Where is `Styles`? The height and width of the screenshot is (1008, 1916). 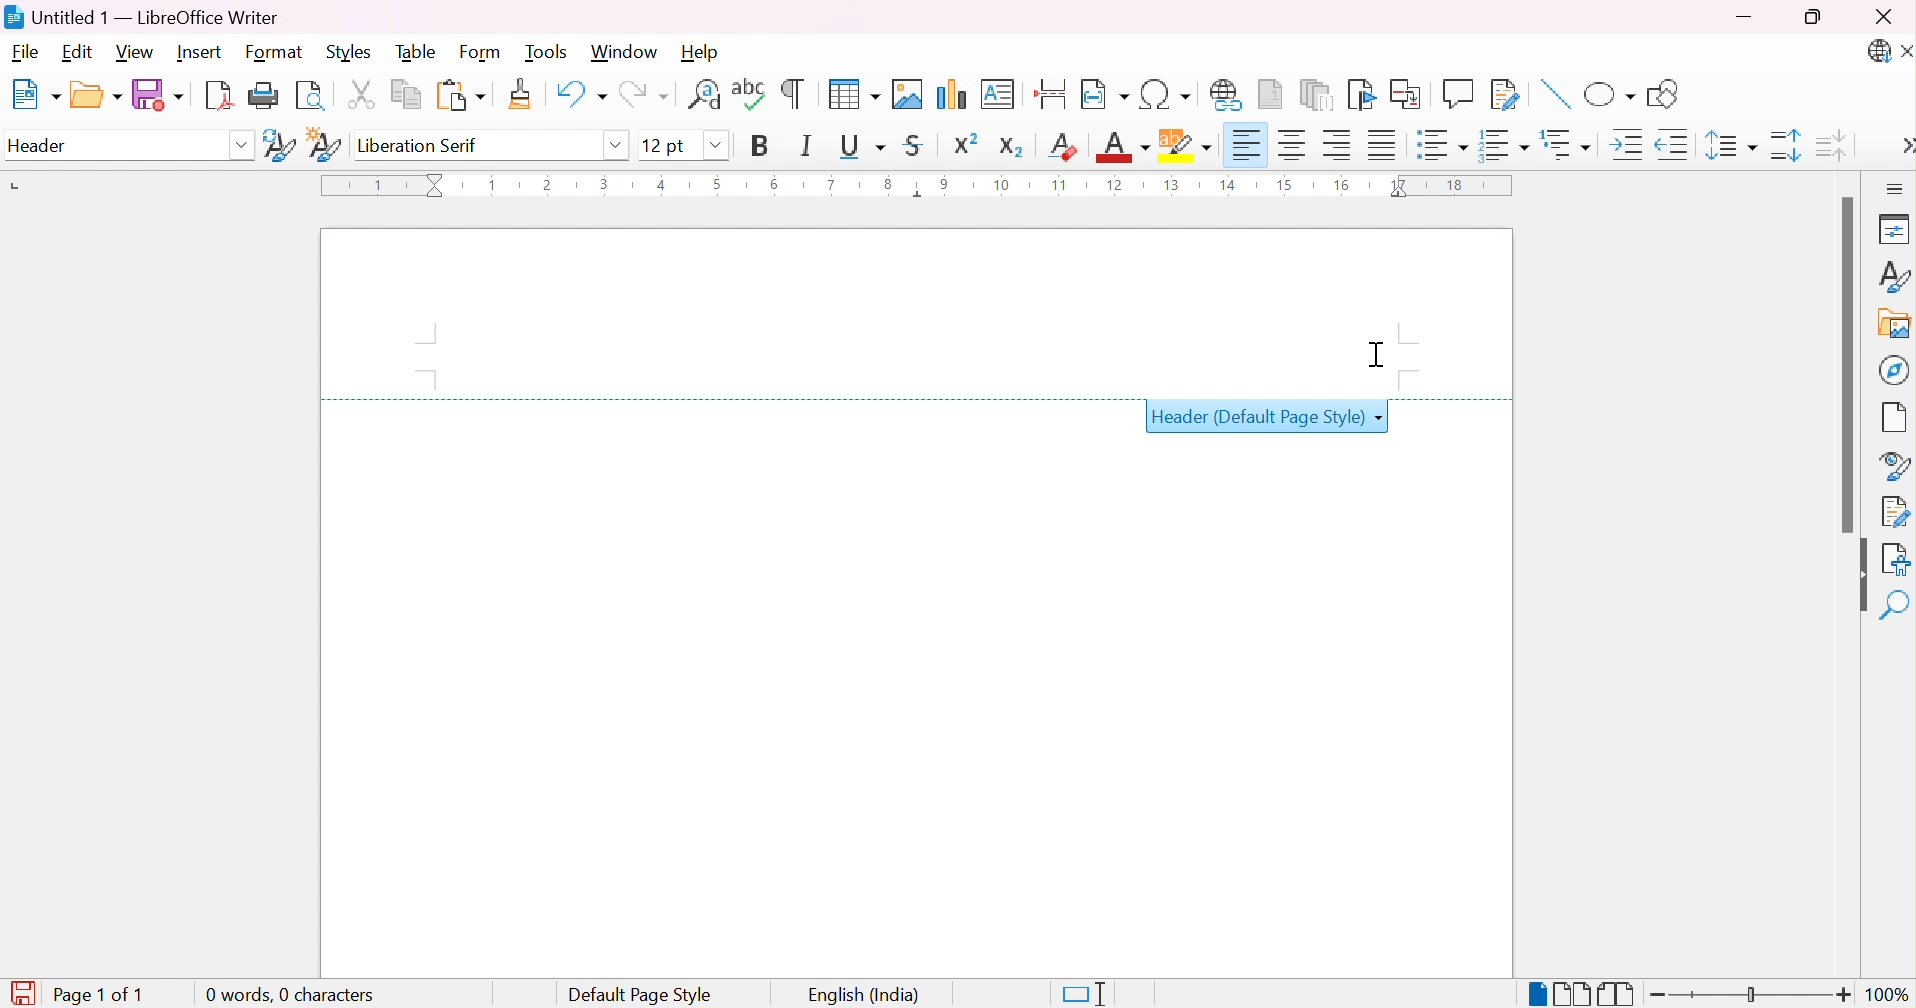
Styles is located at coordinates (1896, 276).